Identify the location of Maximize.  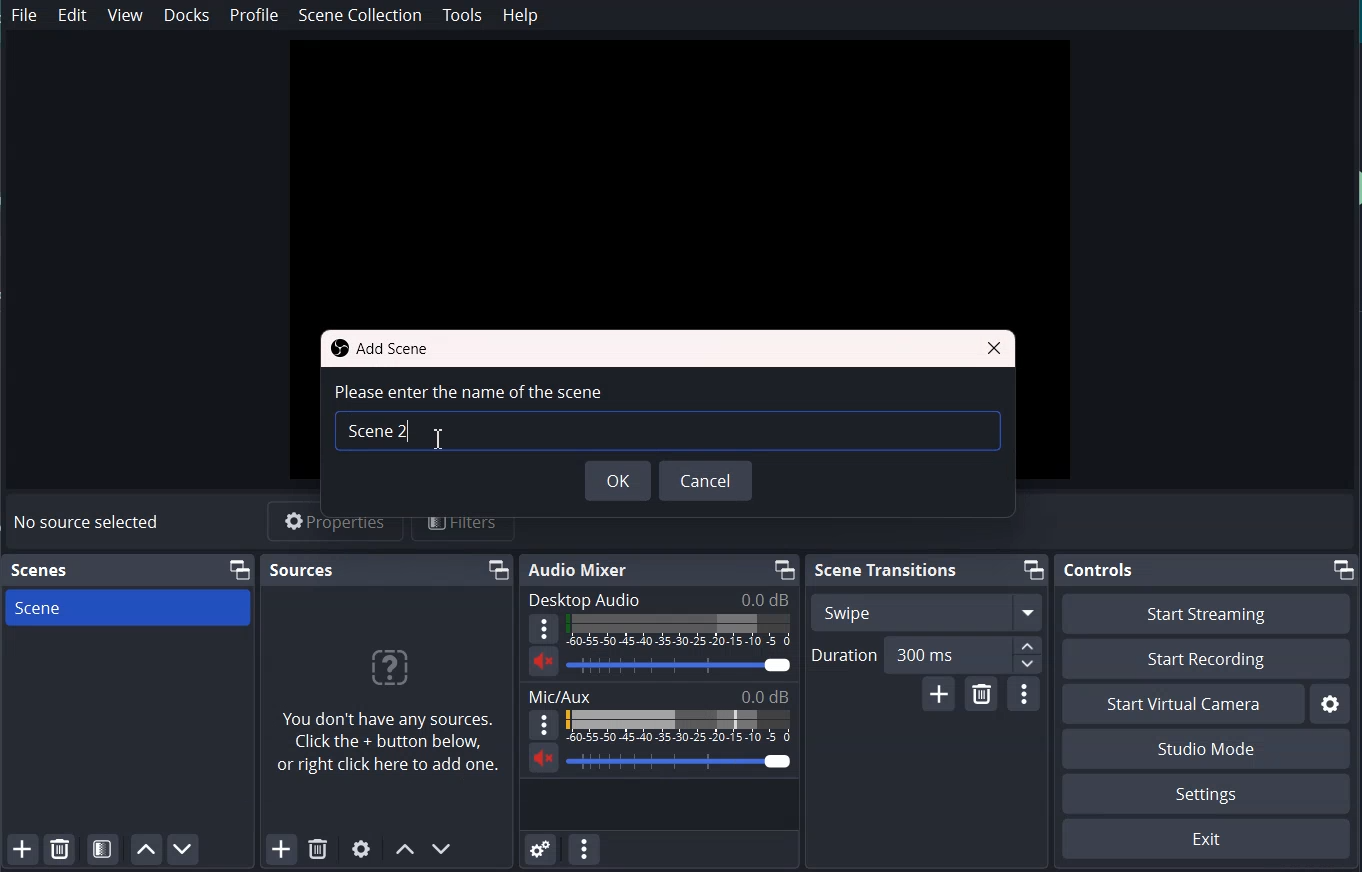
(1345, 569).